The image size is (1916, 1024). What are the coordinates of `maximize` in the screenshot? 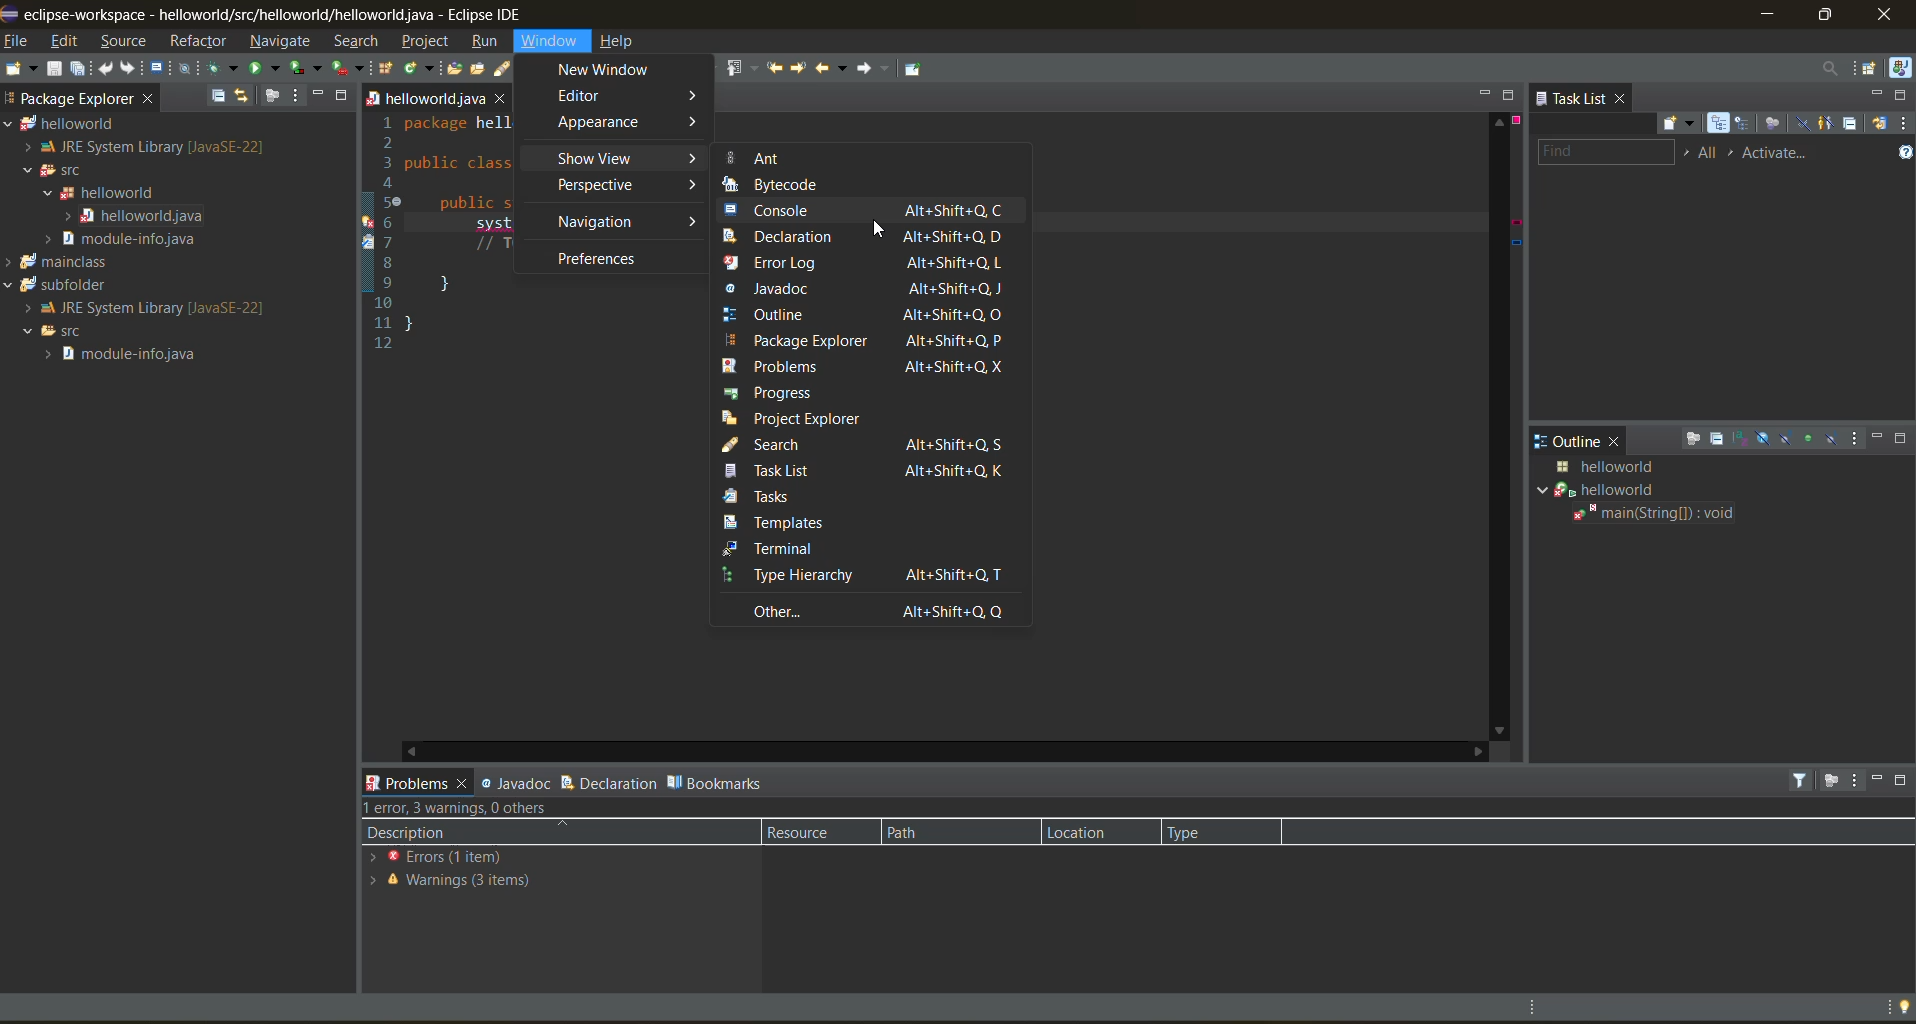 It's located at (1826, 17).